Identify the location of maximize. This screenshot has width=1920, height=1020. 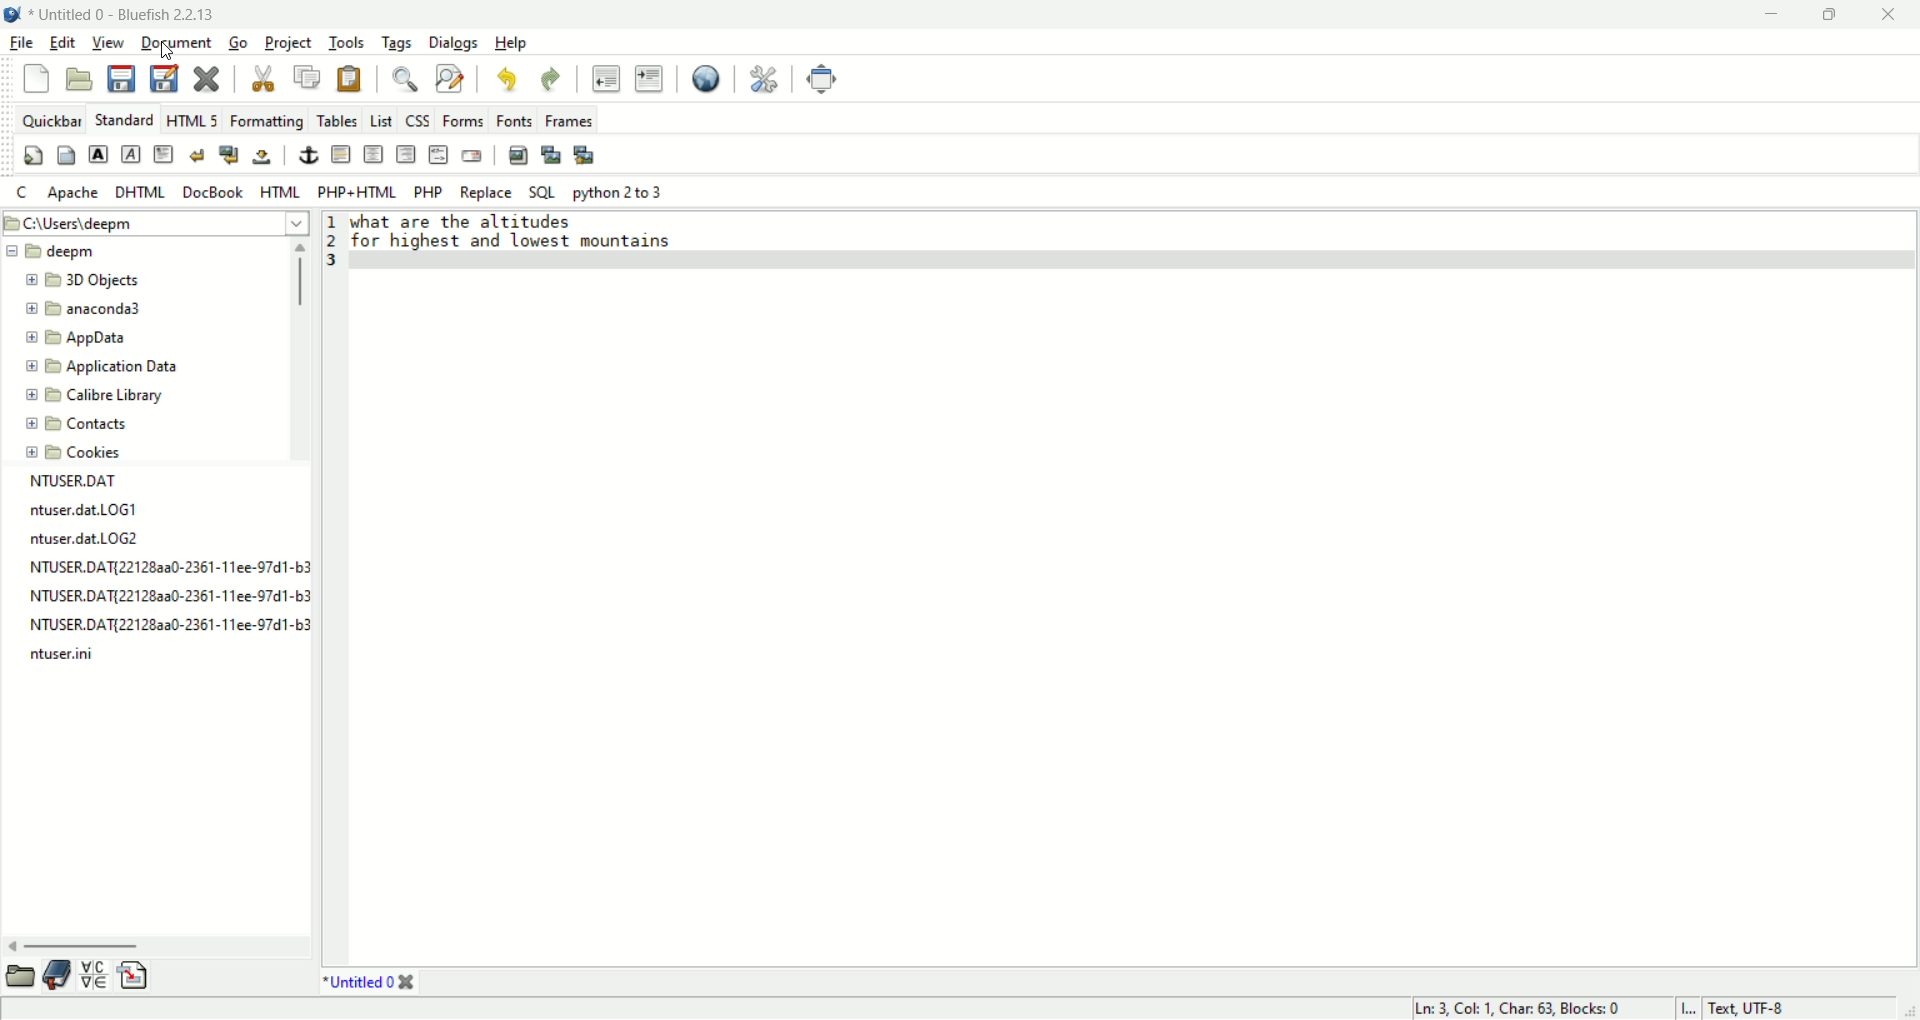
(1826, 15).